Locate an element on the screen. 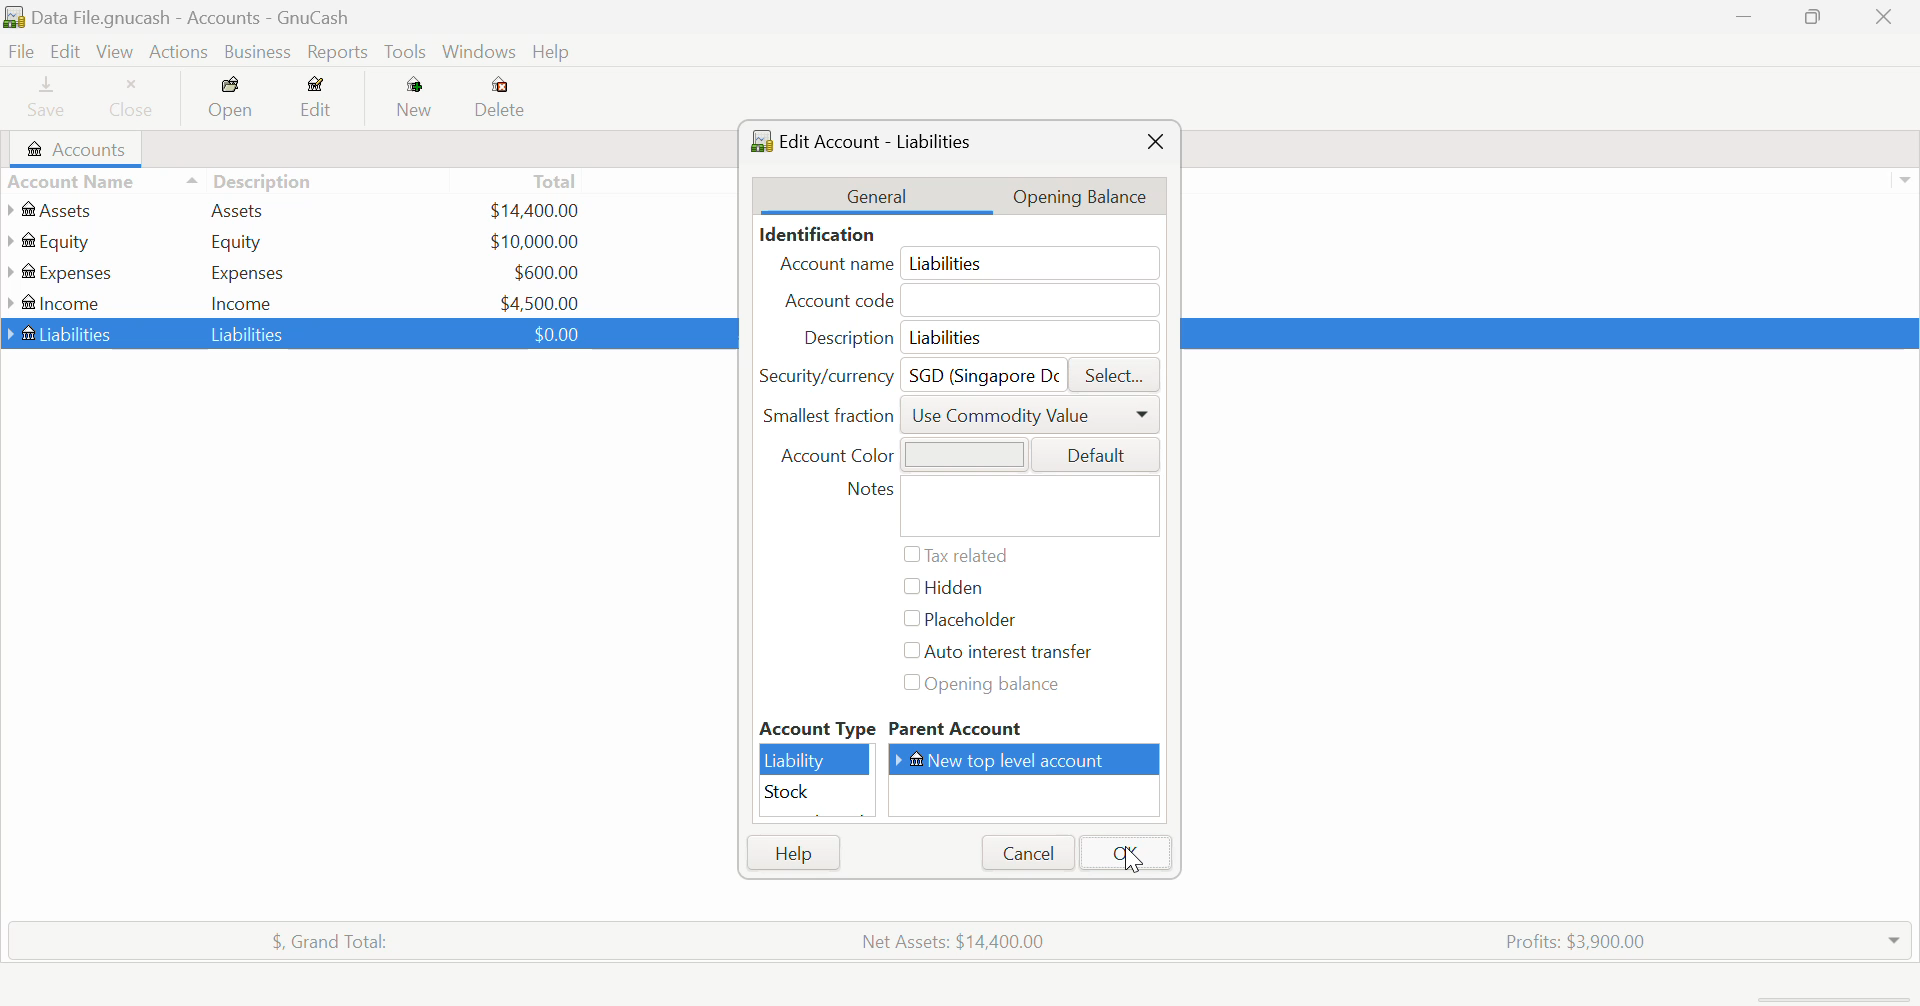 This screenshot has width=1920, height=1006. Minimize is located at coordinates (1816, 19).